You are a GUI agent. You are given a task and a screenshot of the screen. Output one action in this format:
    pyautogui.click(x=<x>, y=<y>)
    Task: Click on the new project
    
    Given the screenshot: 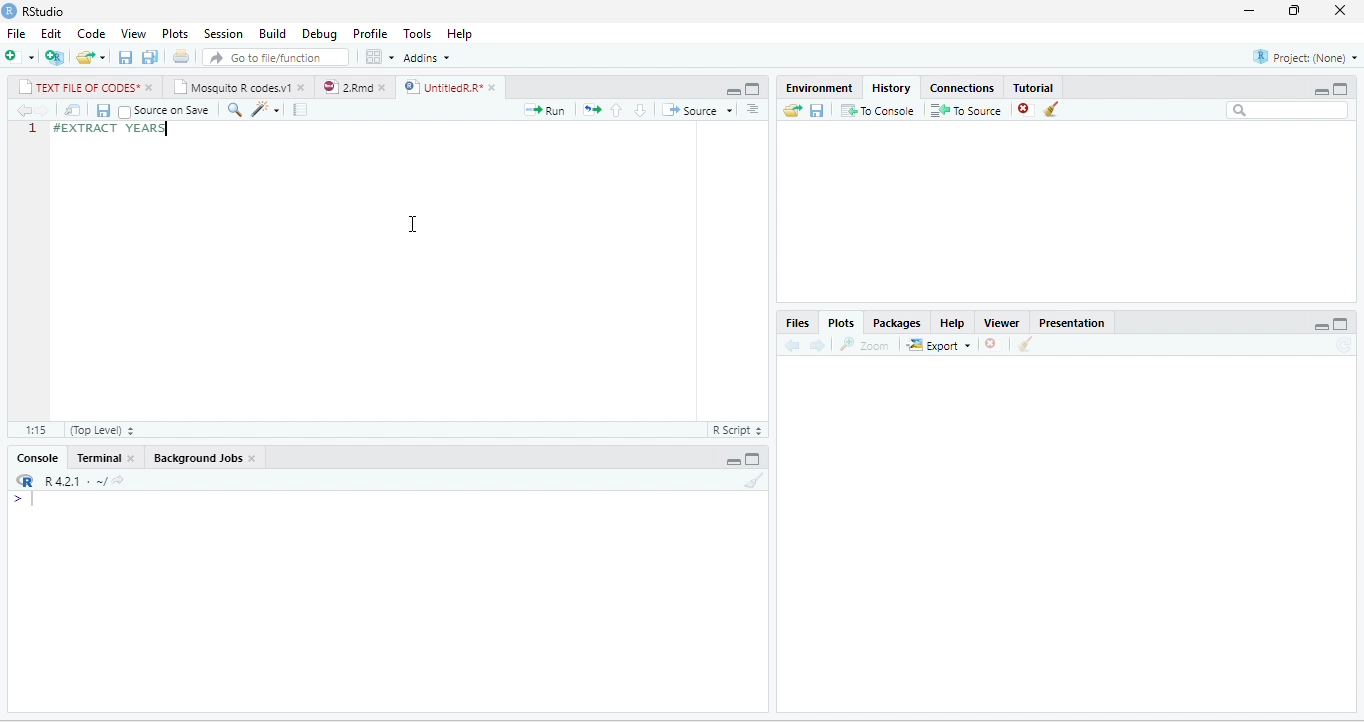 What is the action you would take?
    pyautogui.click(x=55, y=57)
    